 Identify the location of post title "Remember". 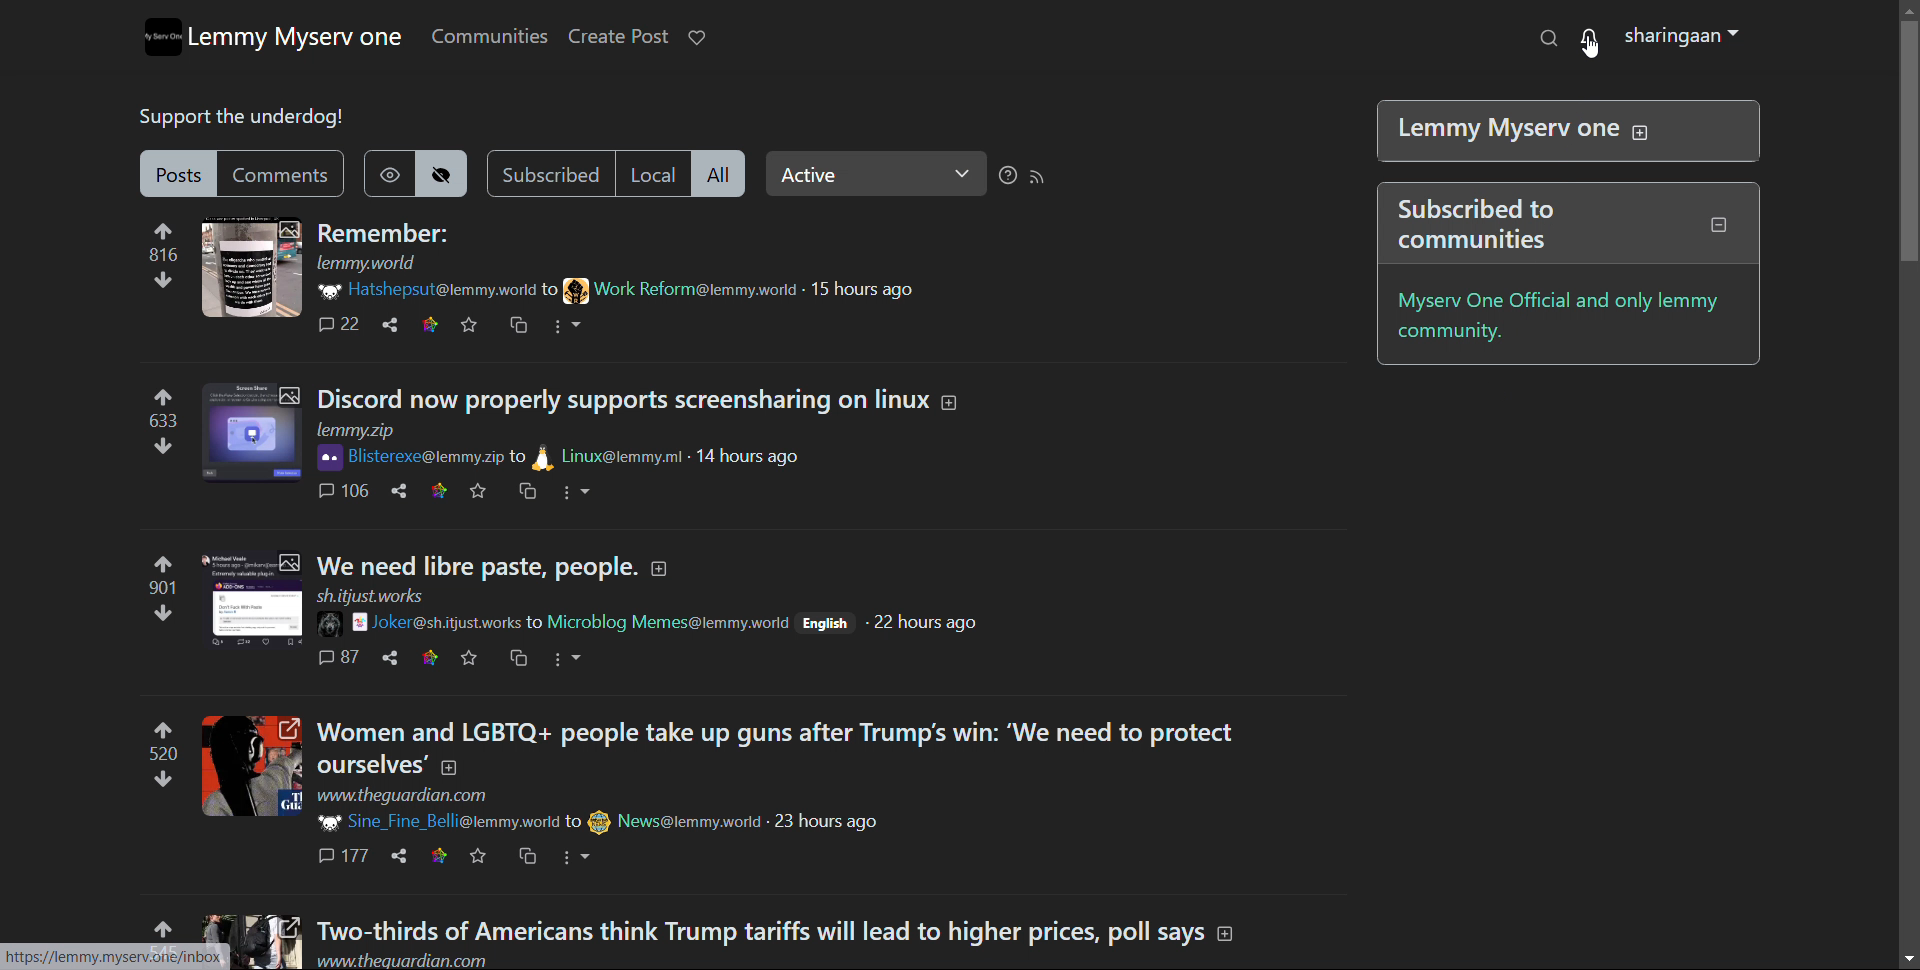
(382, 233).